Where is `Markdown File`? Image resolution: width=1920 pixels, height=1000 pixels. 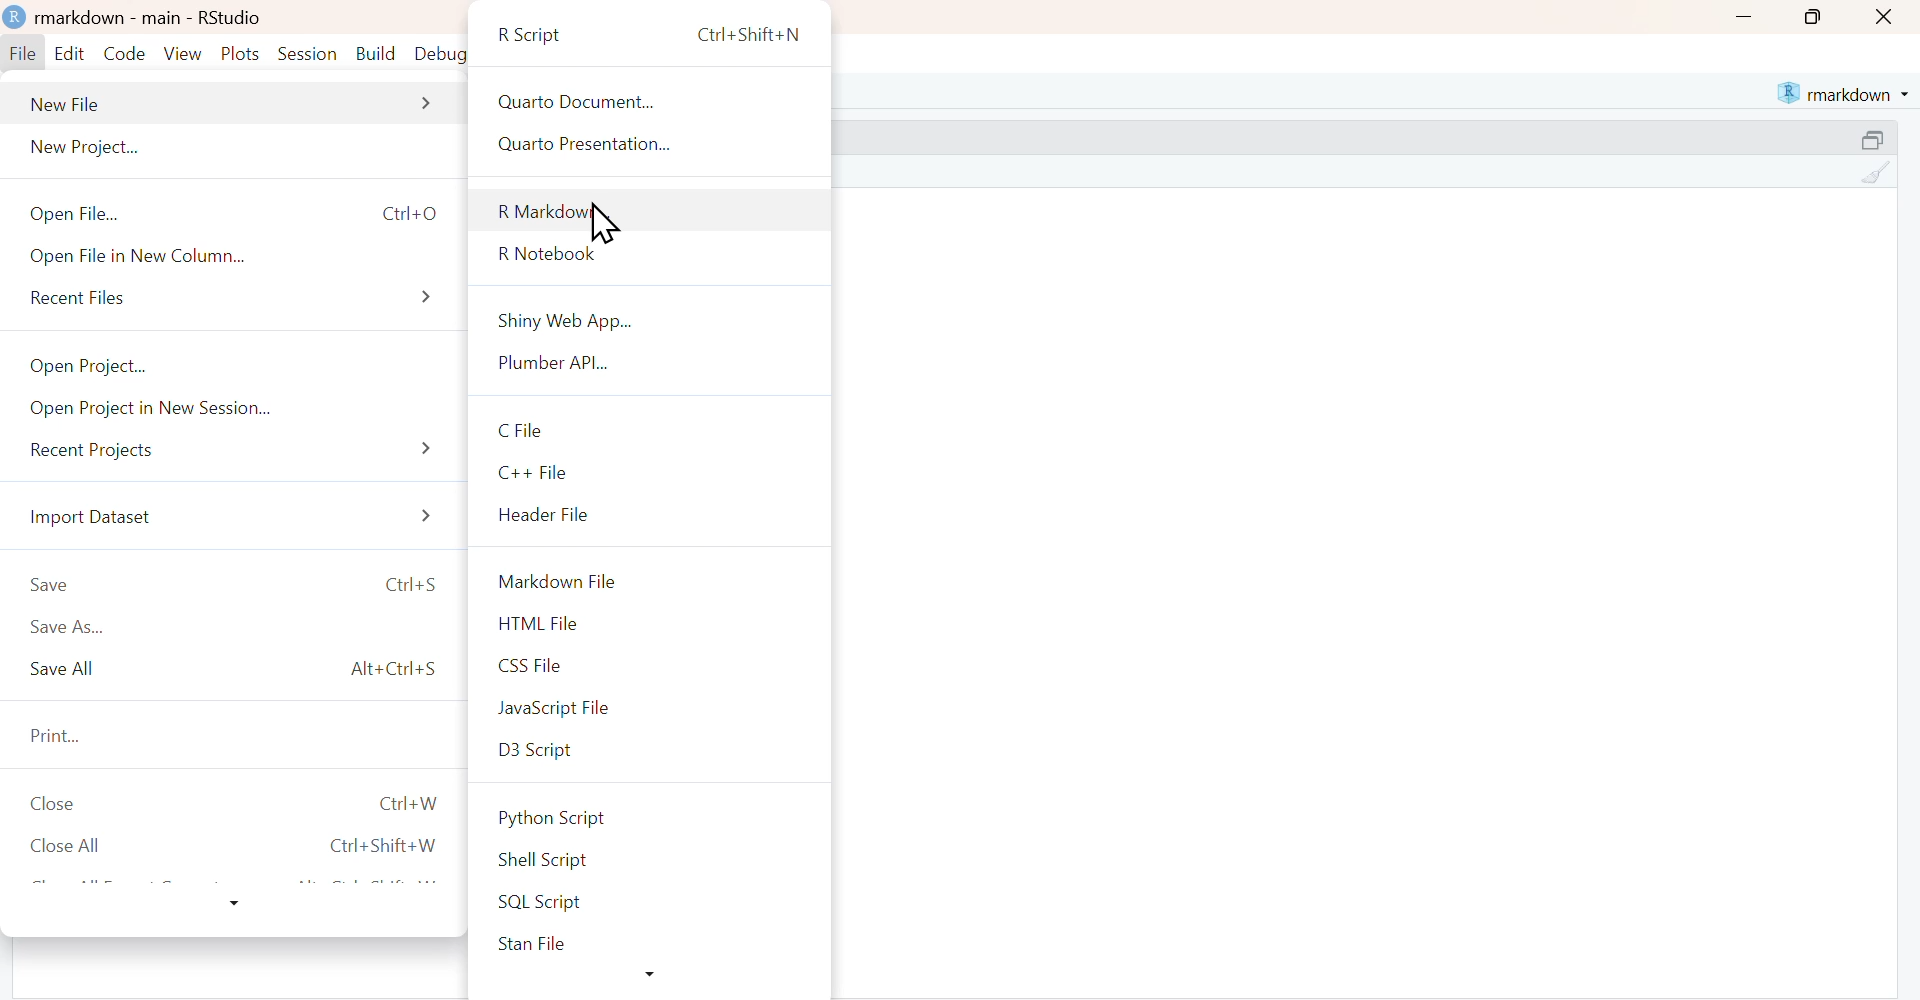
Markdown File is located at coordinates (648, 581).